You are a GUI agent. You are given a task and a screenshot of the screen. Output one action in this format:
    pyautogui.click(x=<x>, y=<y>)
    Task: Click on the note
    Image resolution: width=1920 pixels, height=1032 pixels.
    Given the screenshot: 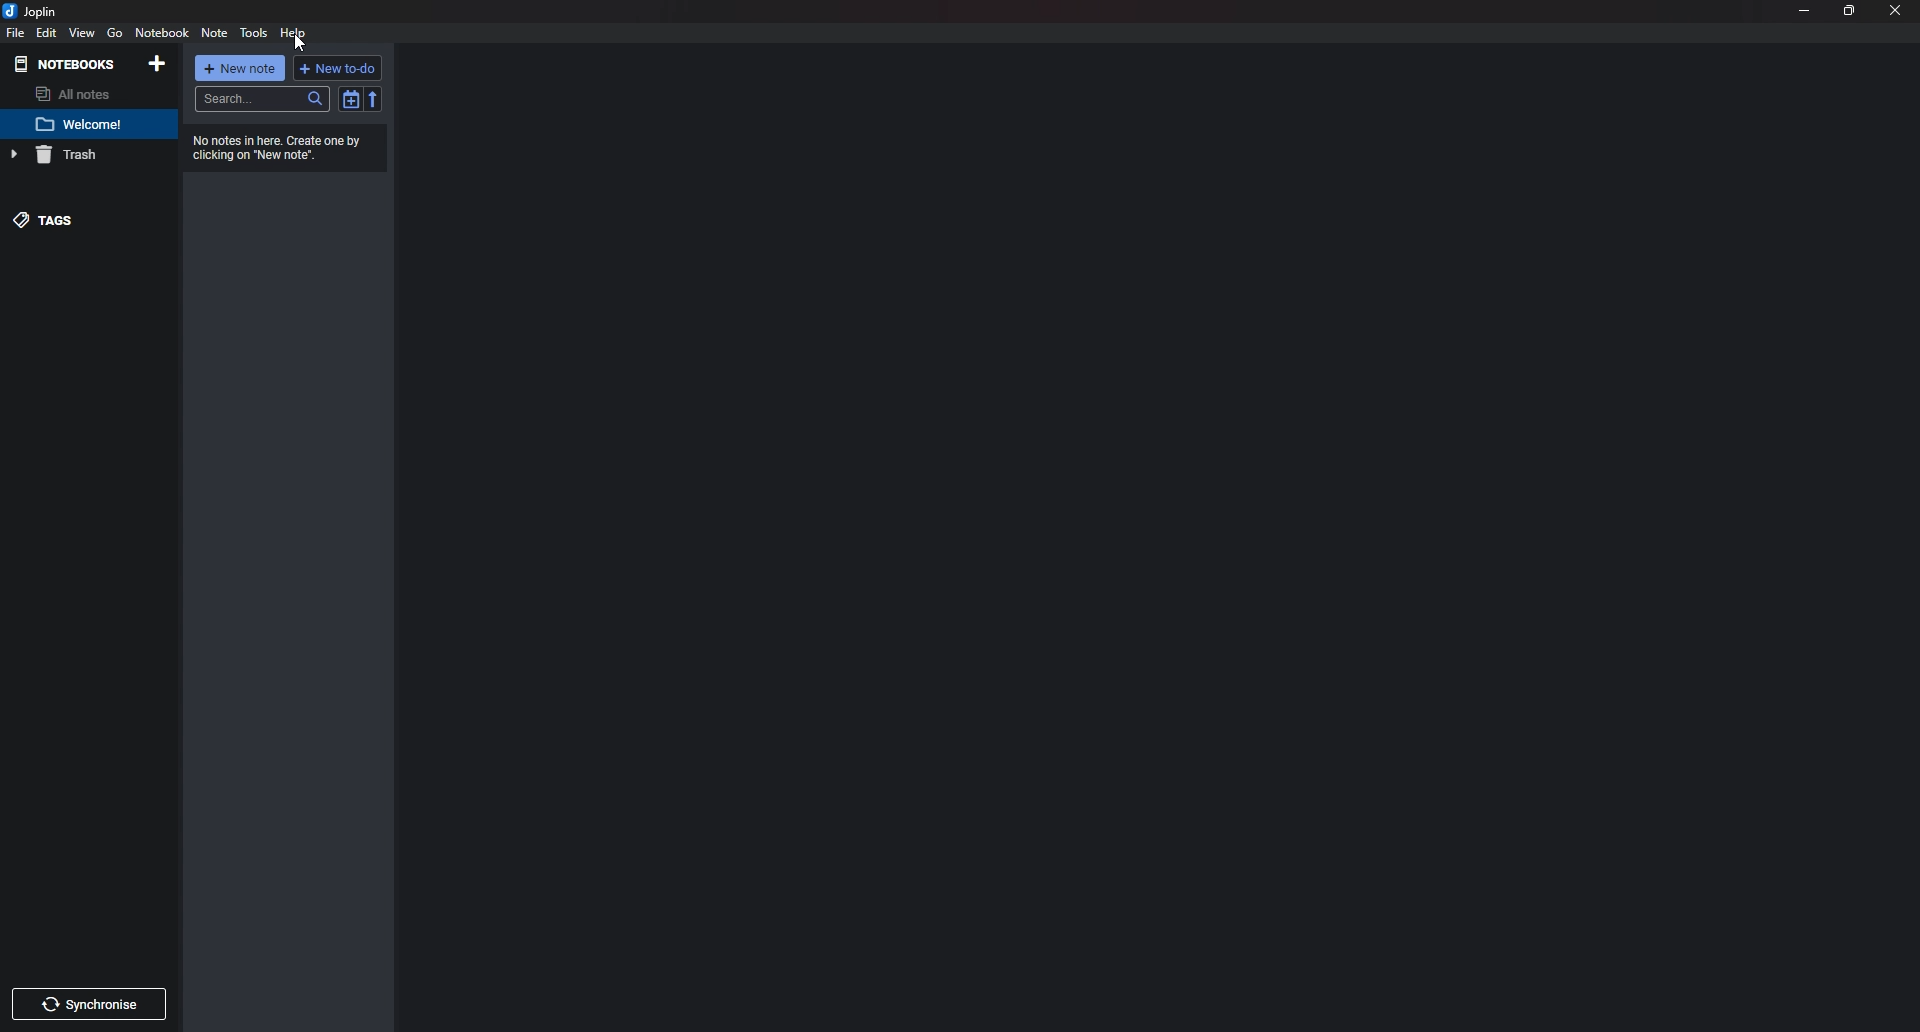 What is the action you would take?
    pyautogui.click(x=215, y=33)
    